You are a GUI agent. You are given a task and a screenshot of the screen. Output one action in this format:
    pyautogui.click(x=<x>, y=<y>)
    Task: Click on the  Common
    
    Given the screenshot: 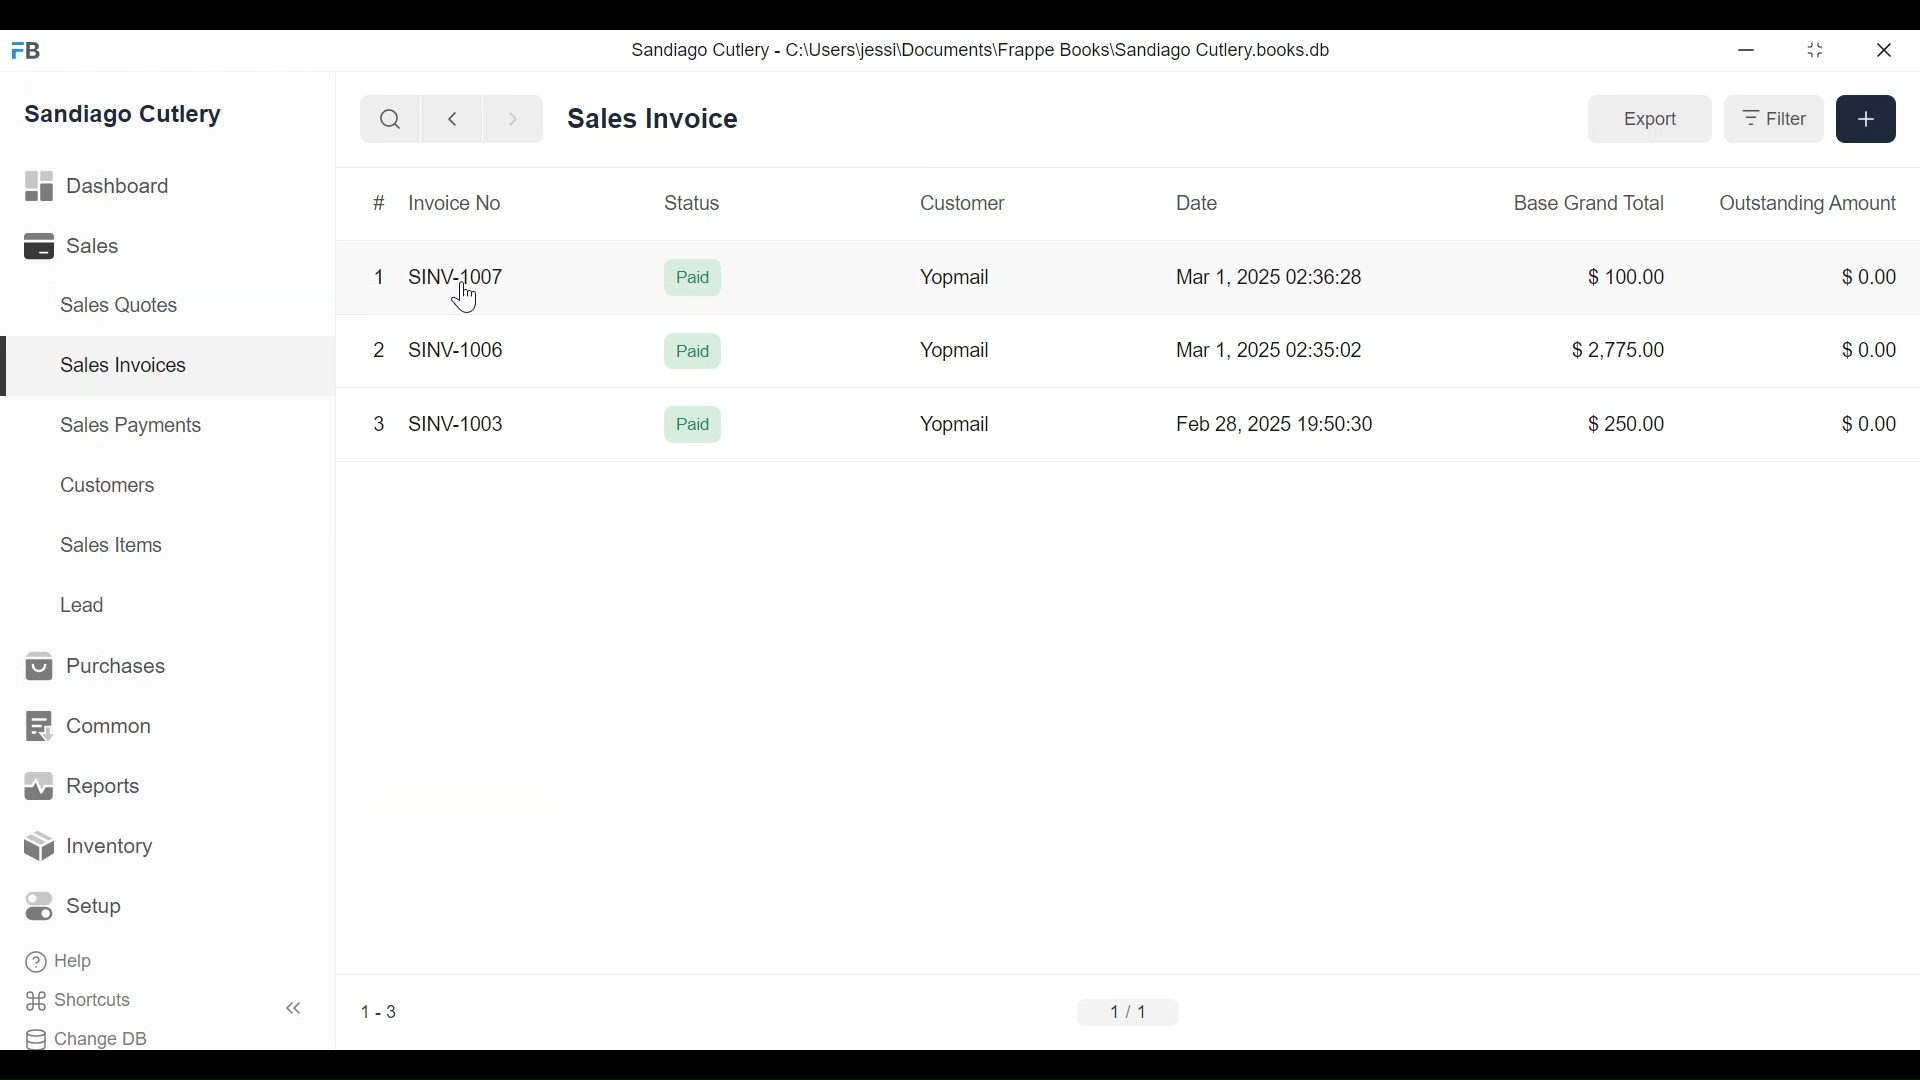 What is the action you would take?
    pyautogui.click(x=91, y=725)
    